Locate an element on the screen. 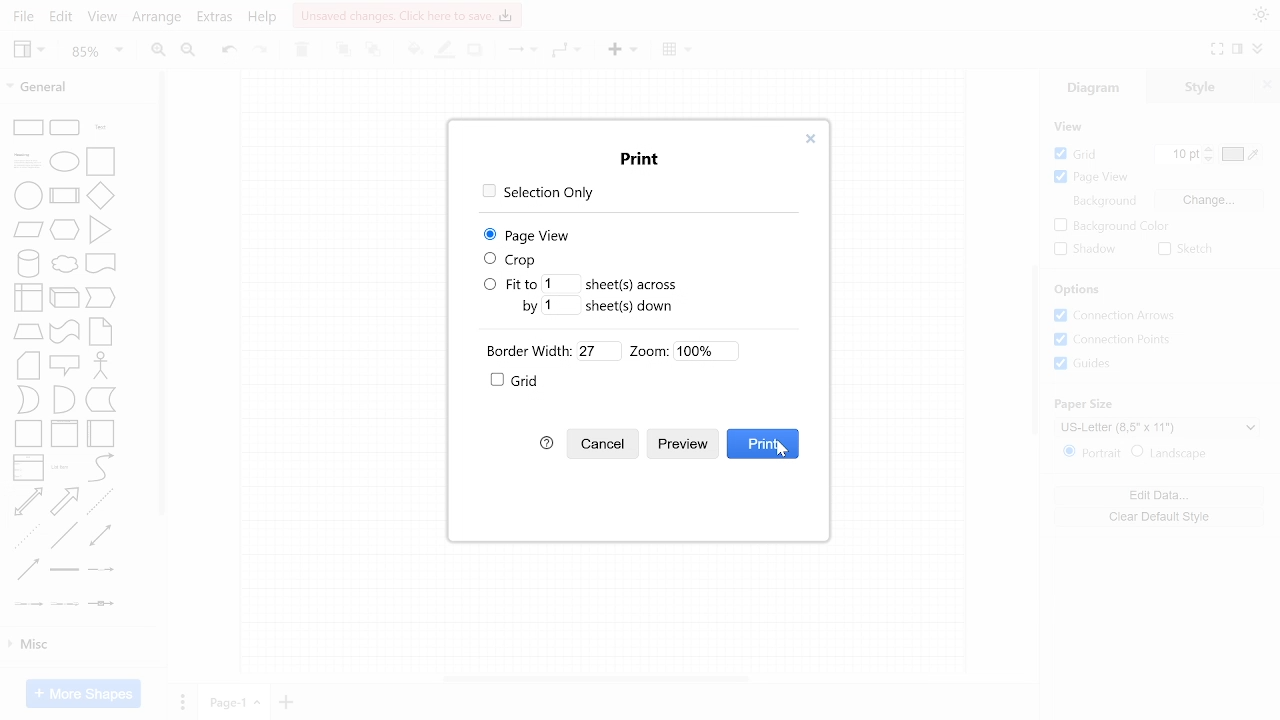  Cursor is located at coordinates (782, 448).